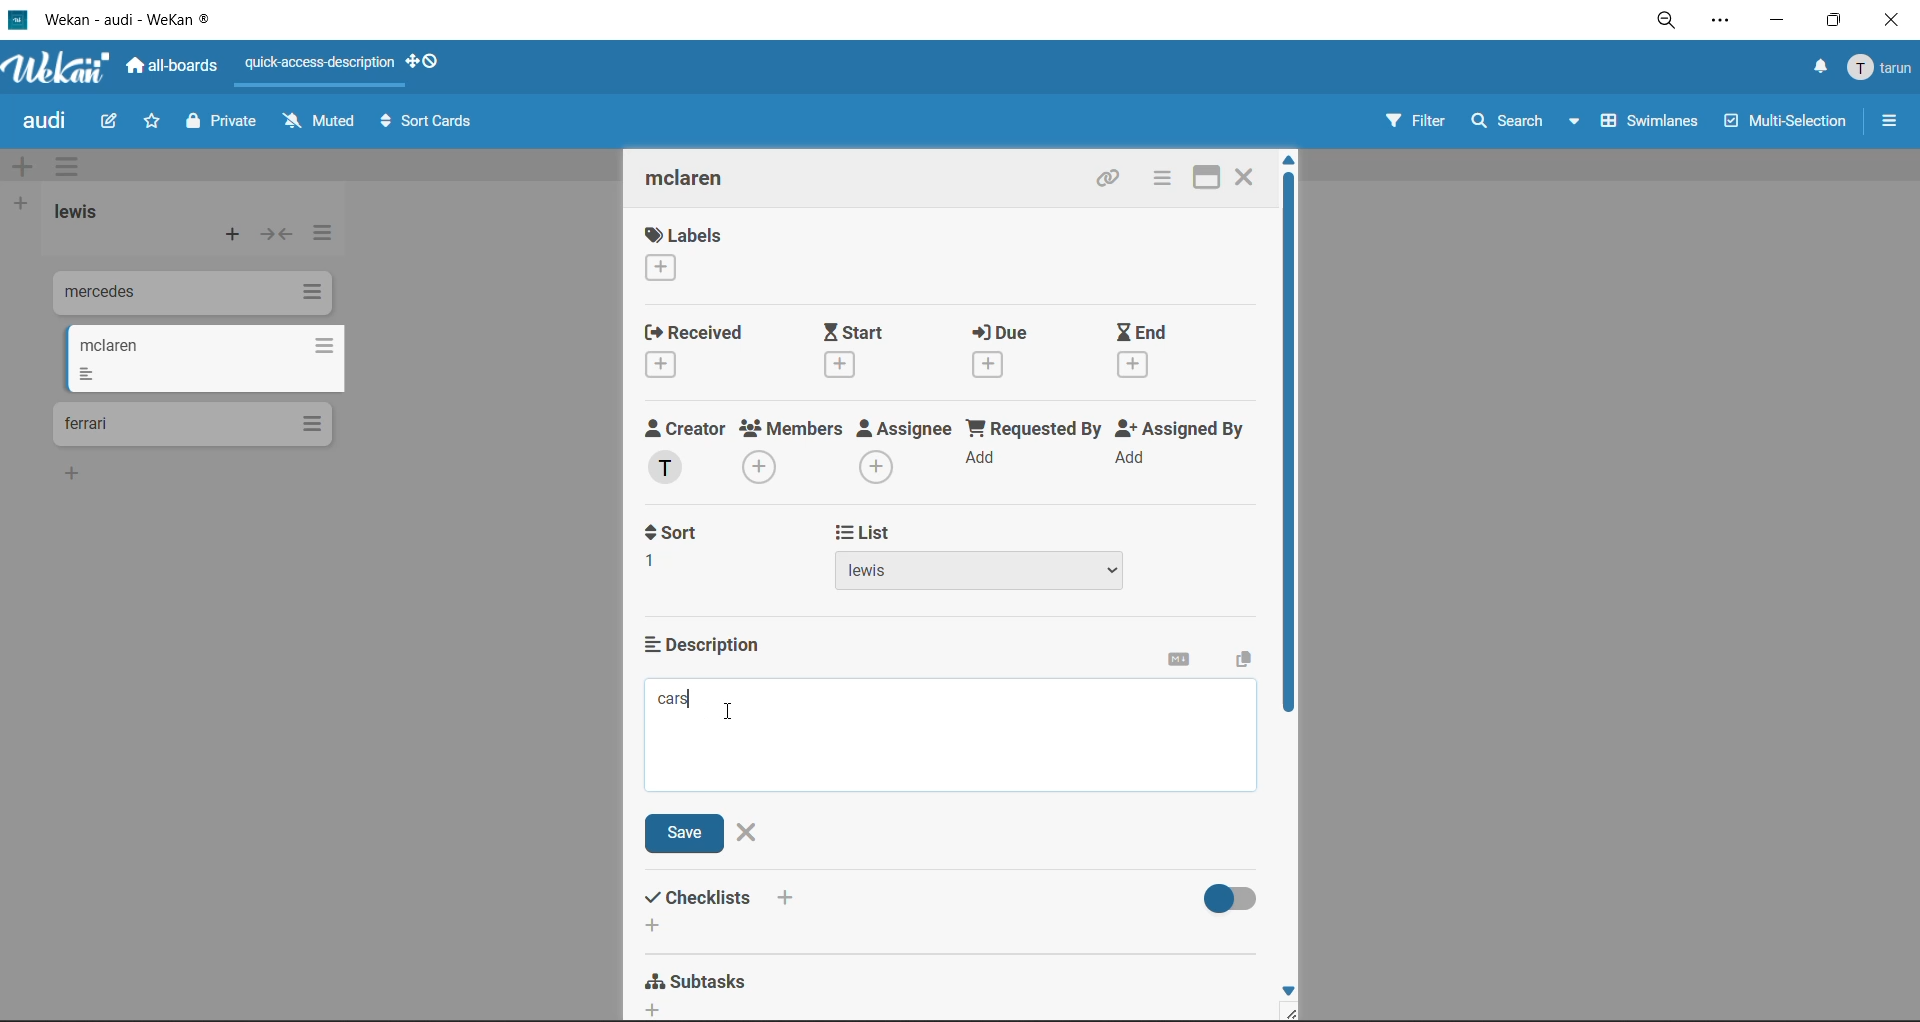 This screenshot has width=1920, height=1022. I want to click on quick access description, so click(321, 64).